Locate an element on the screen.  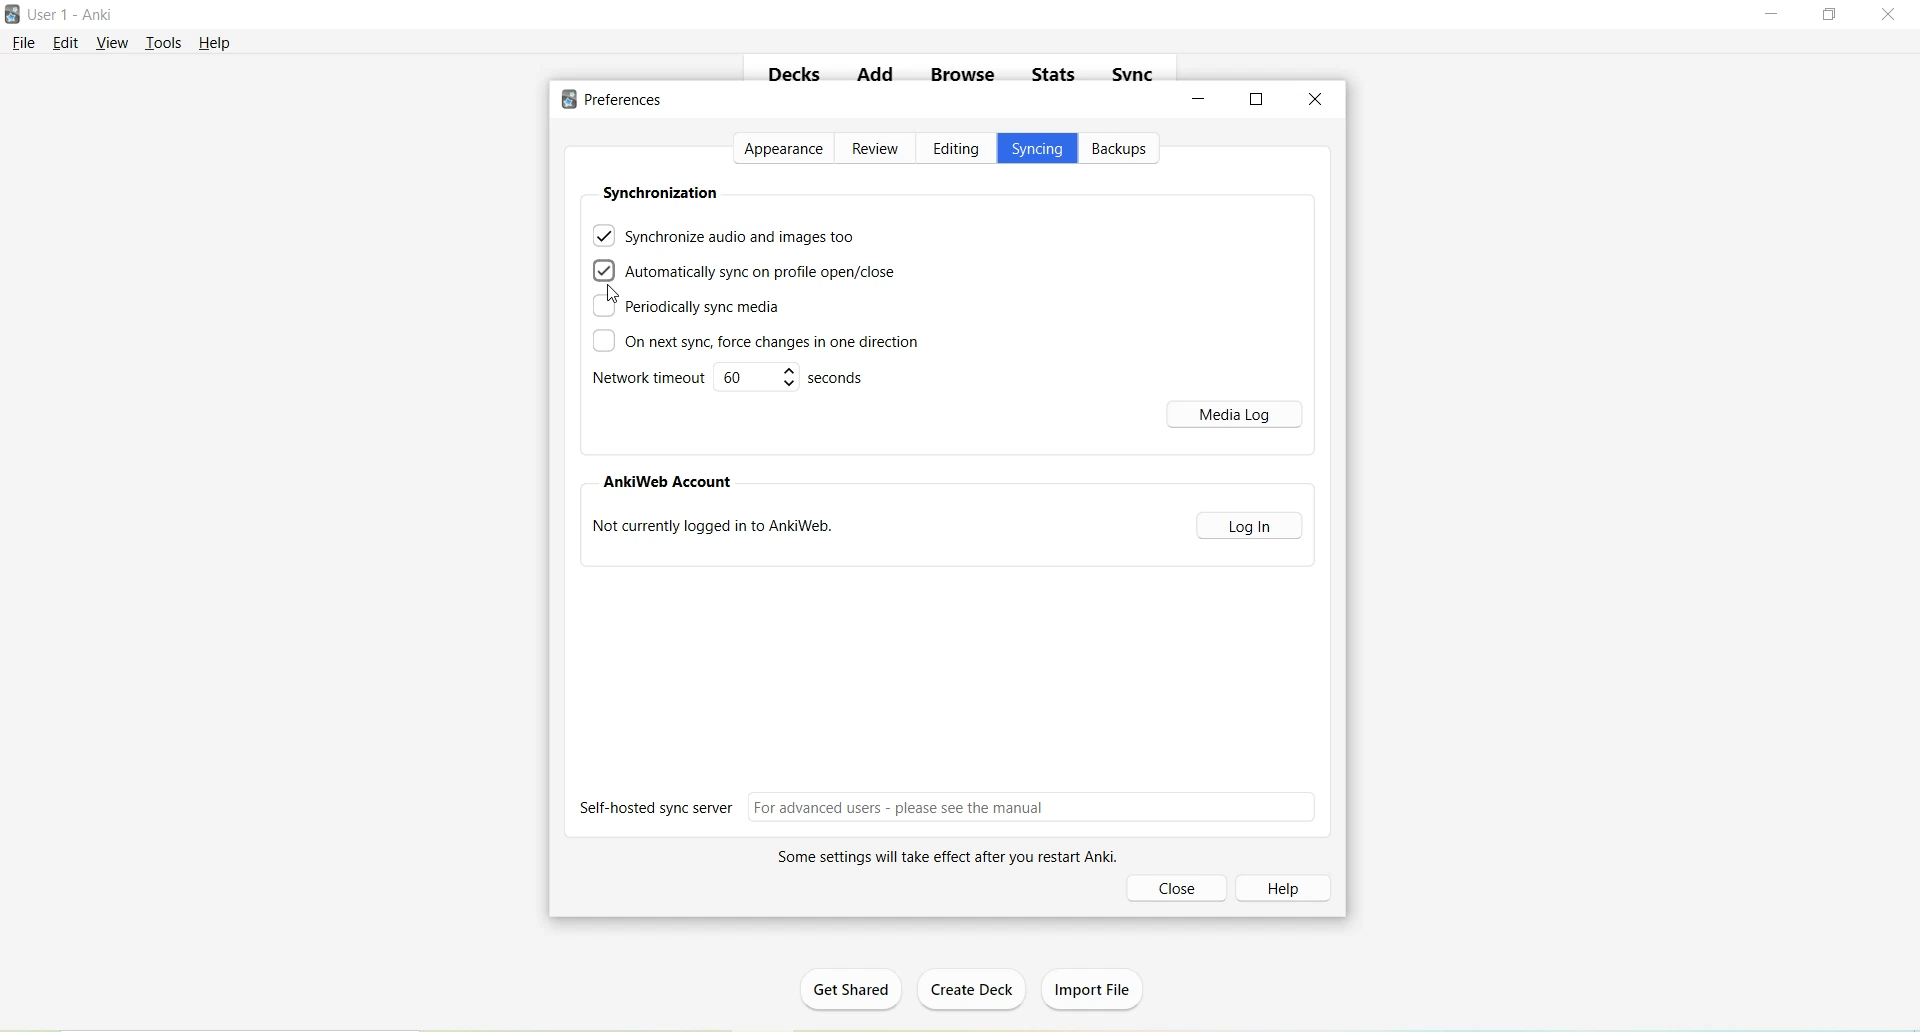
Log In is located at coordinates (1251, 525).